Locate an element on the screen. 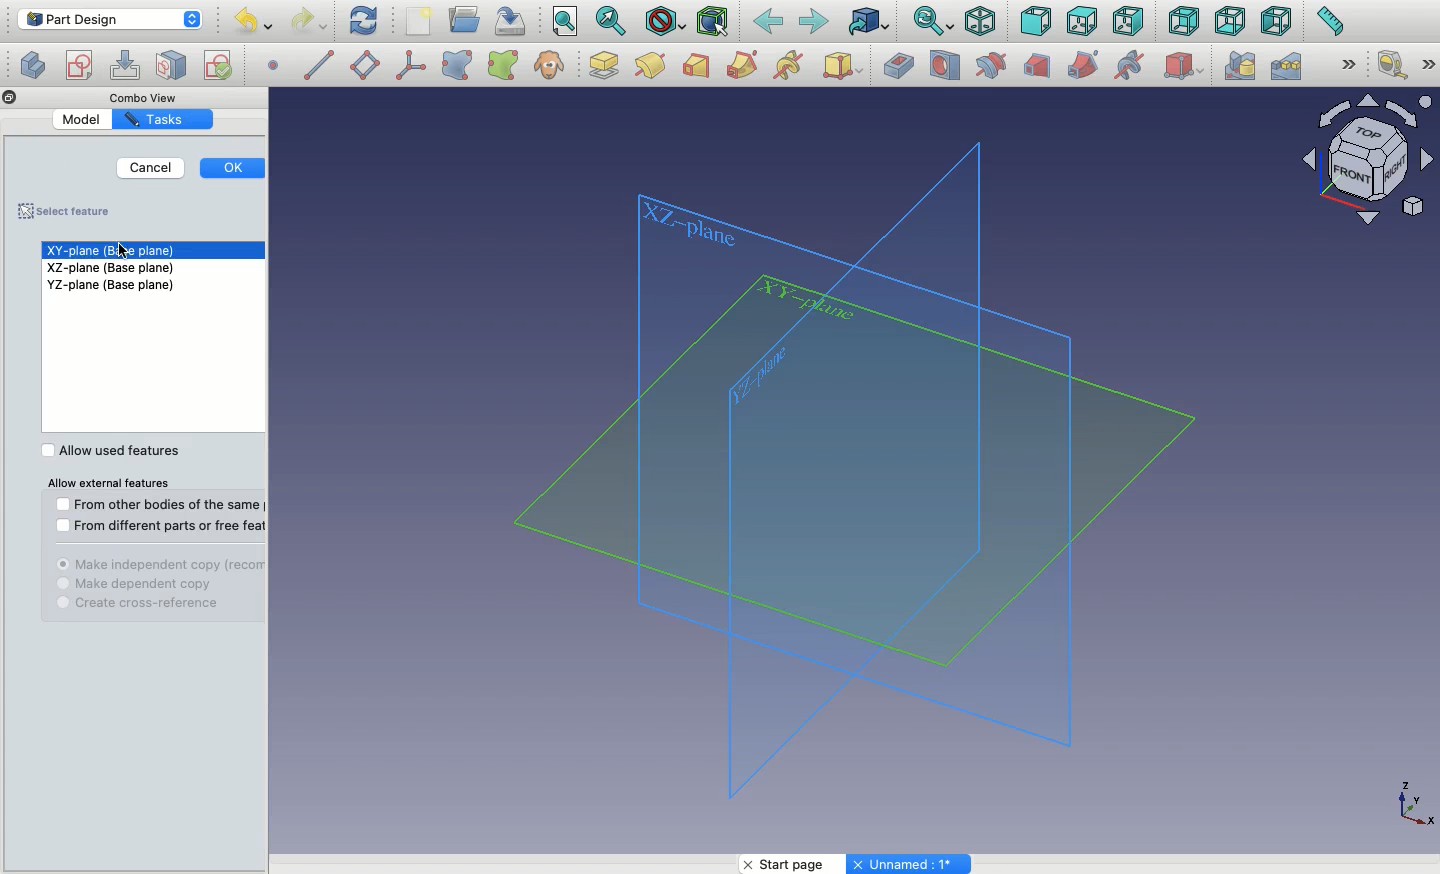 This screenshot has width=1440, height=874. Left is located at coordinates (1275, 22).